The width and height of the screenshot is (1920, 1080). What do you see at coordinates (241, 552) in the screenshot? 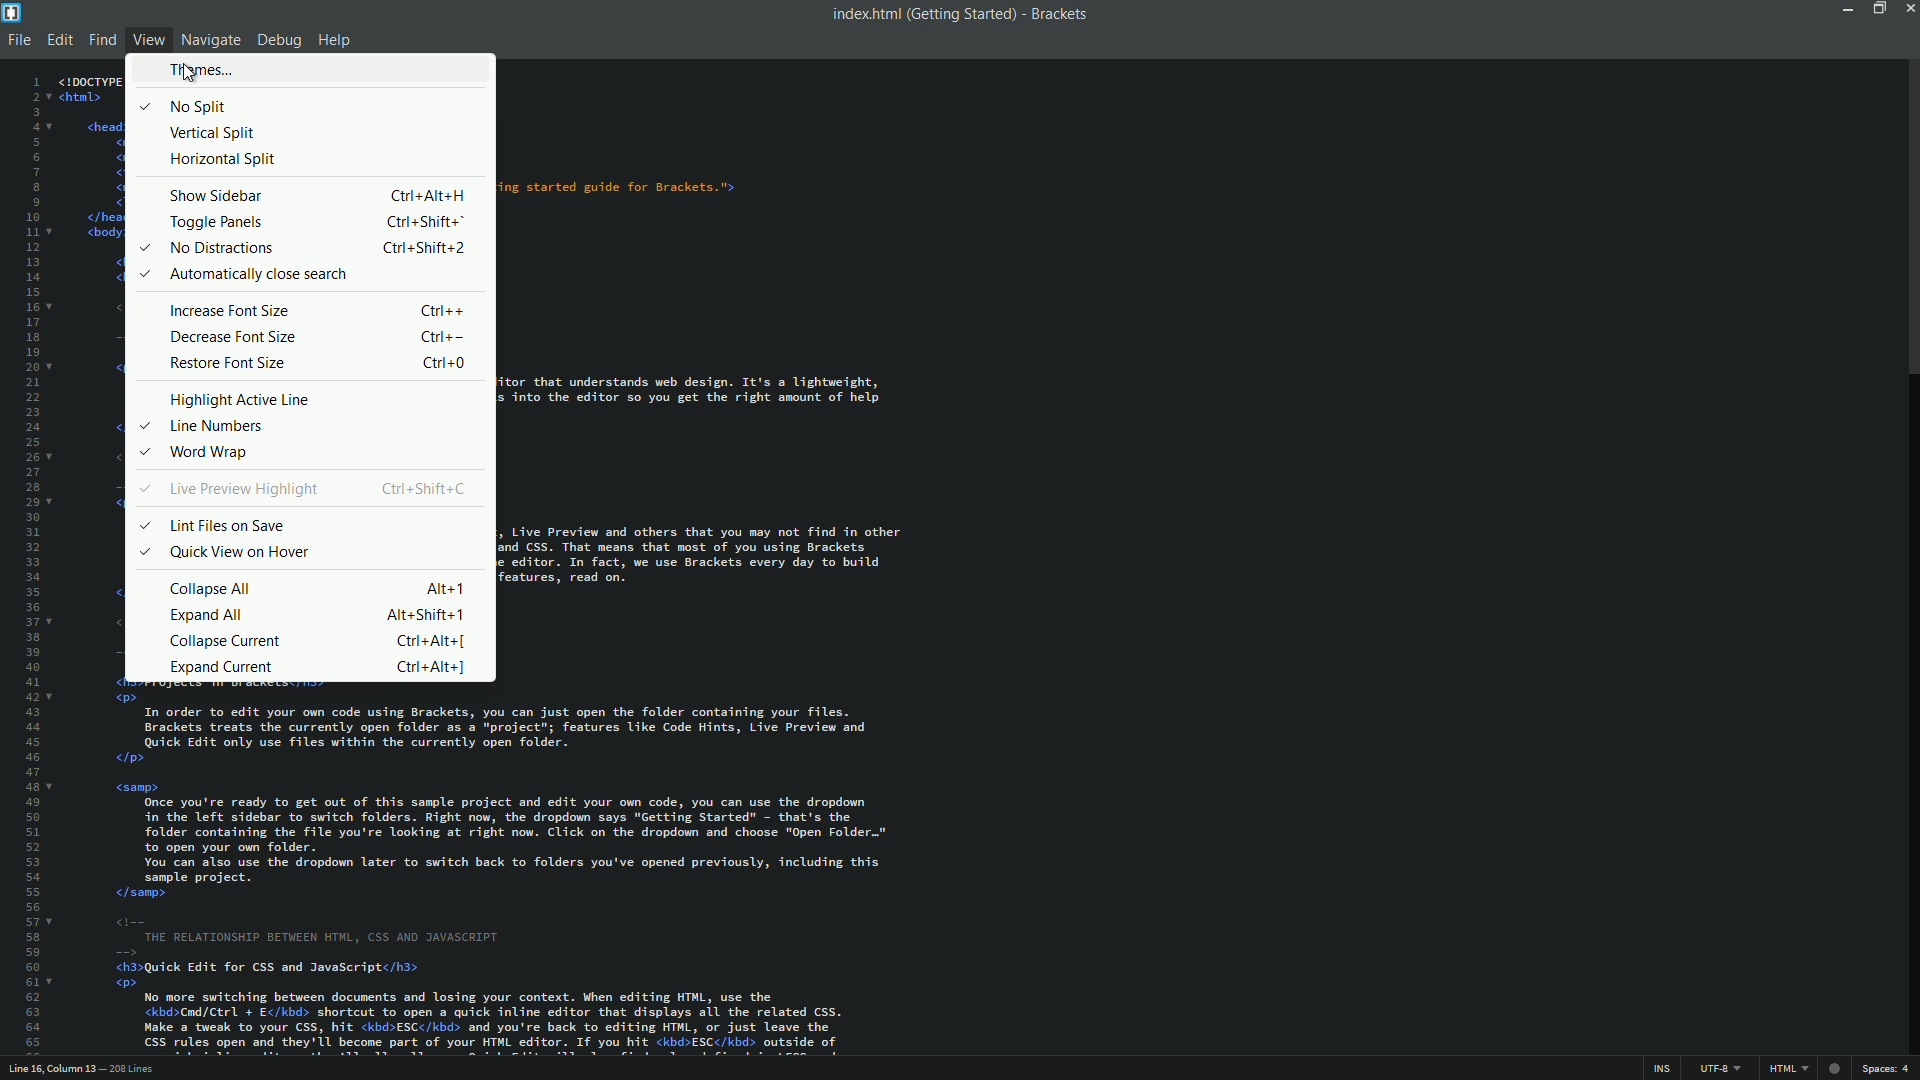
I see `quick view on hover` at bounding box center [241, 552].